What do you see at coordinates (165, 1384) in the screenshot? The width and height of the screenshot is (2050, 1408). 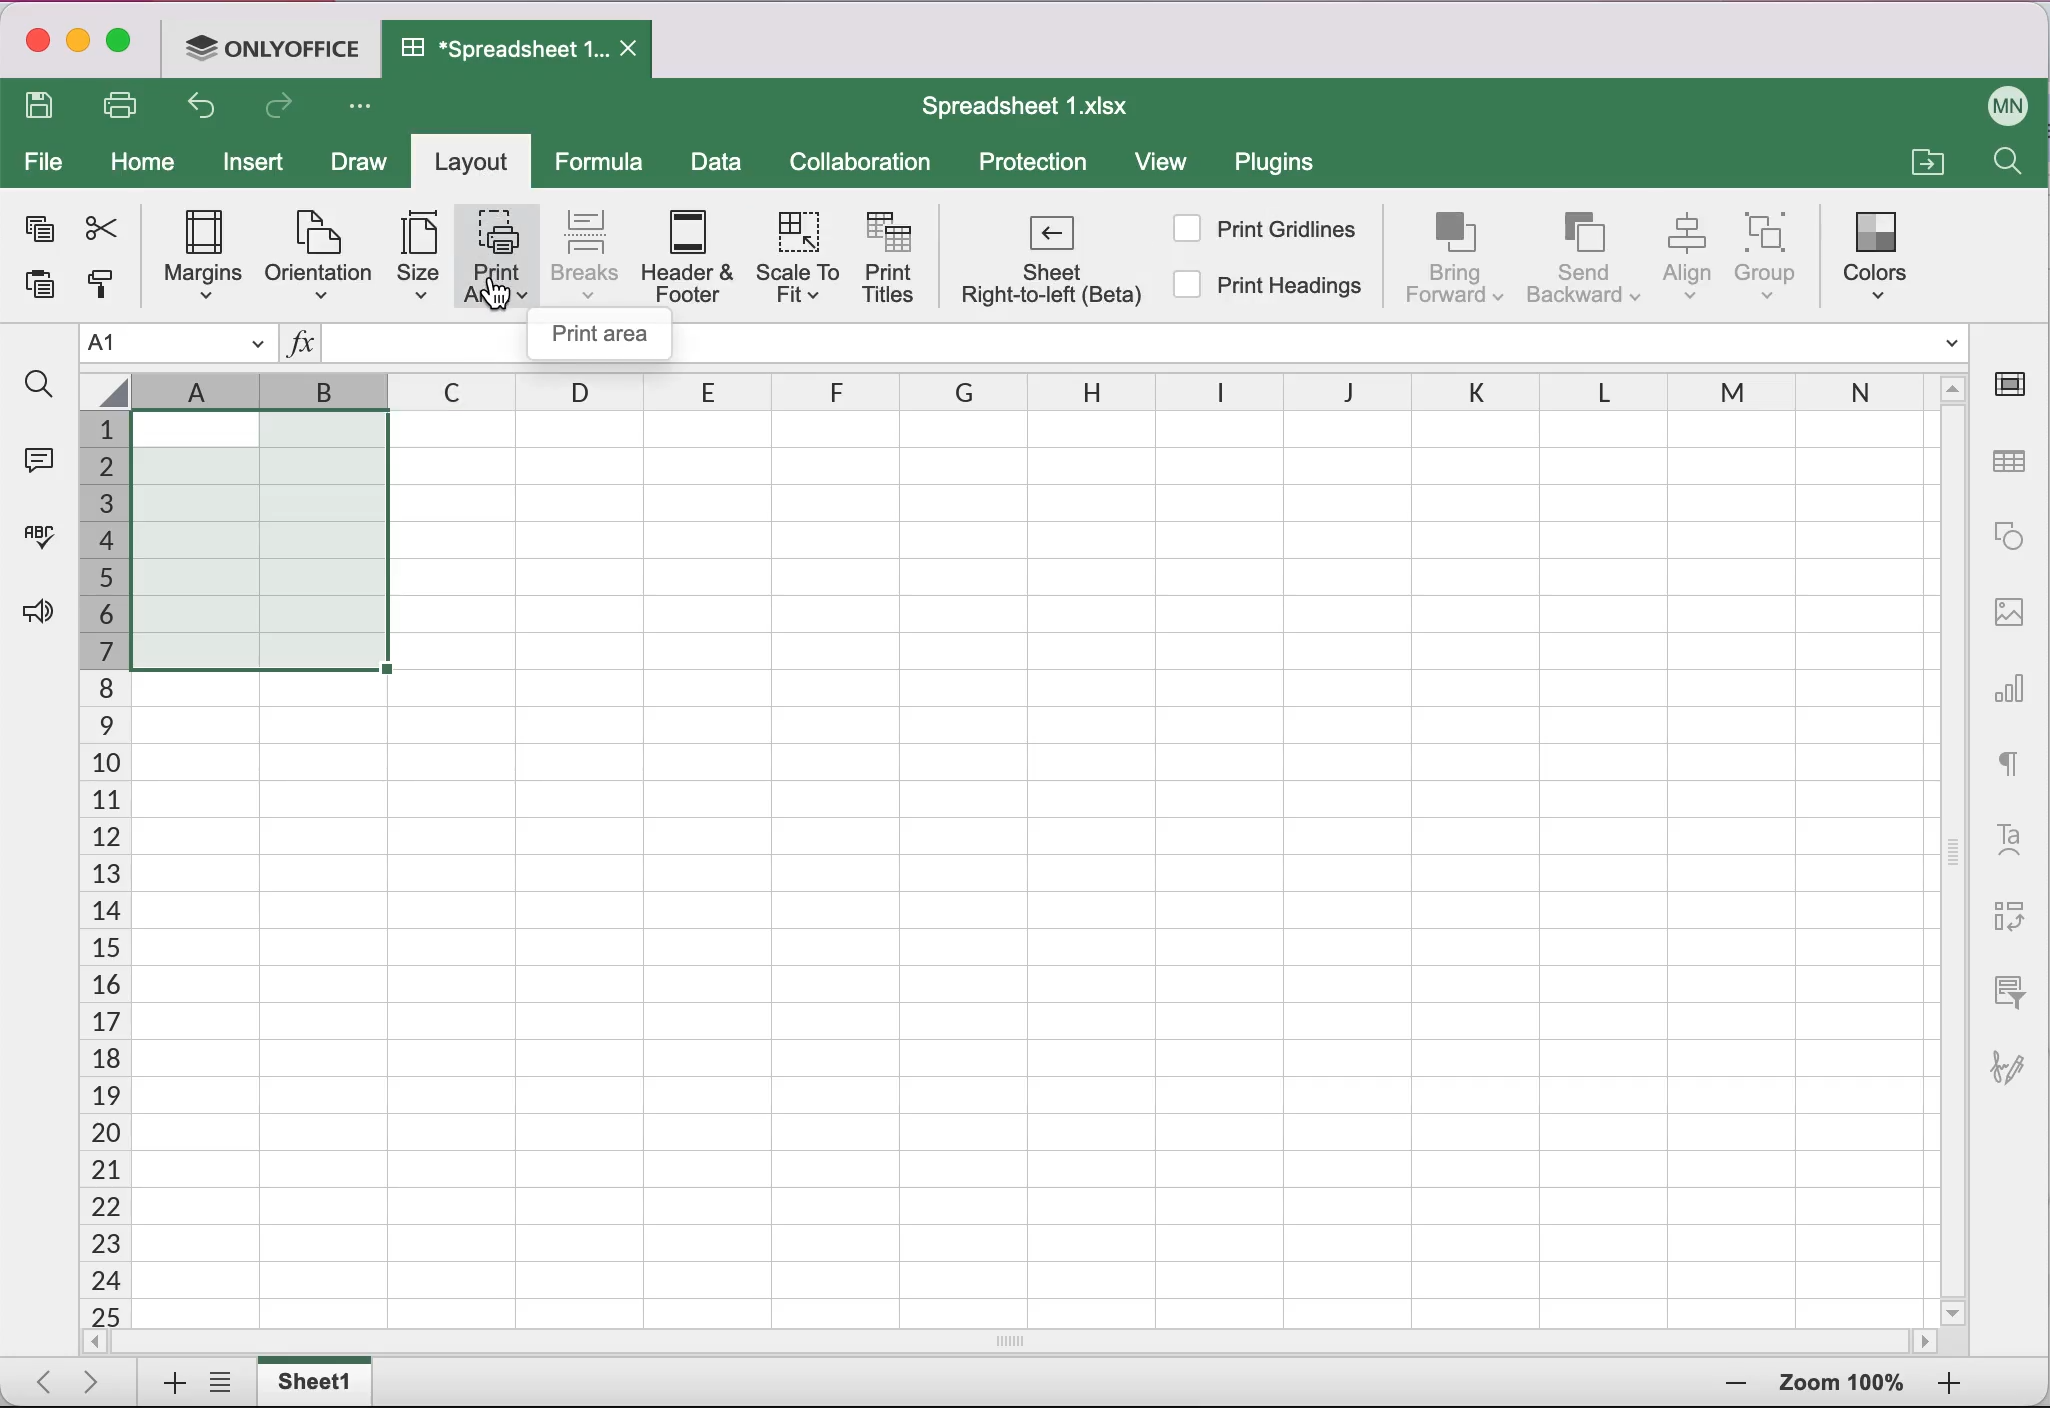 I see `add sheet` at bounding box center [165, 1384].